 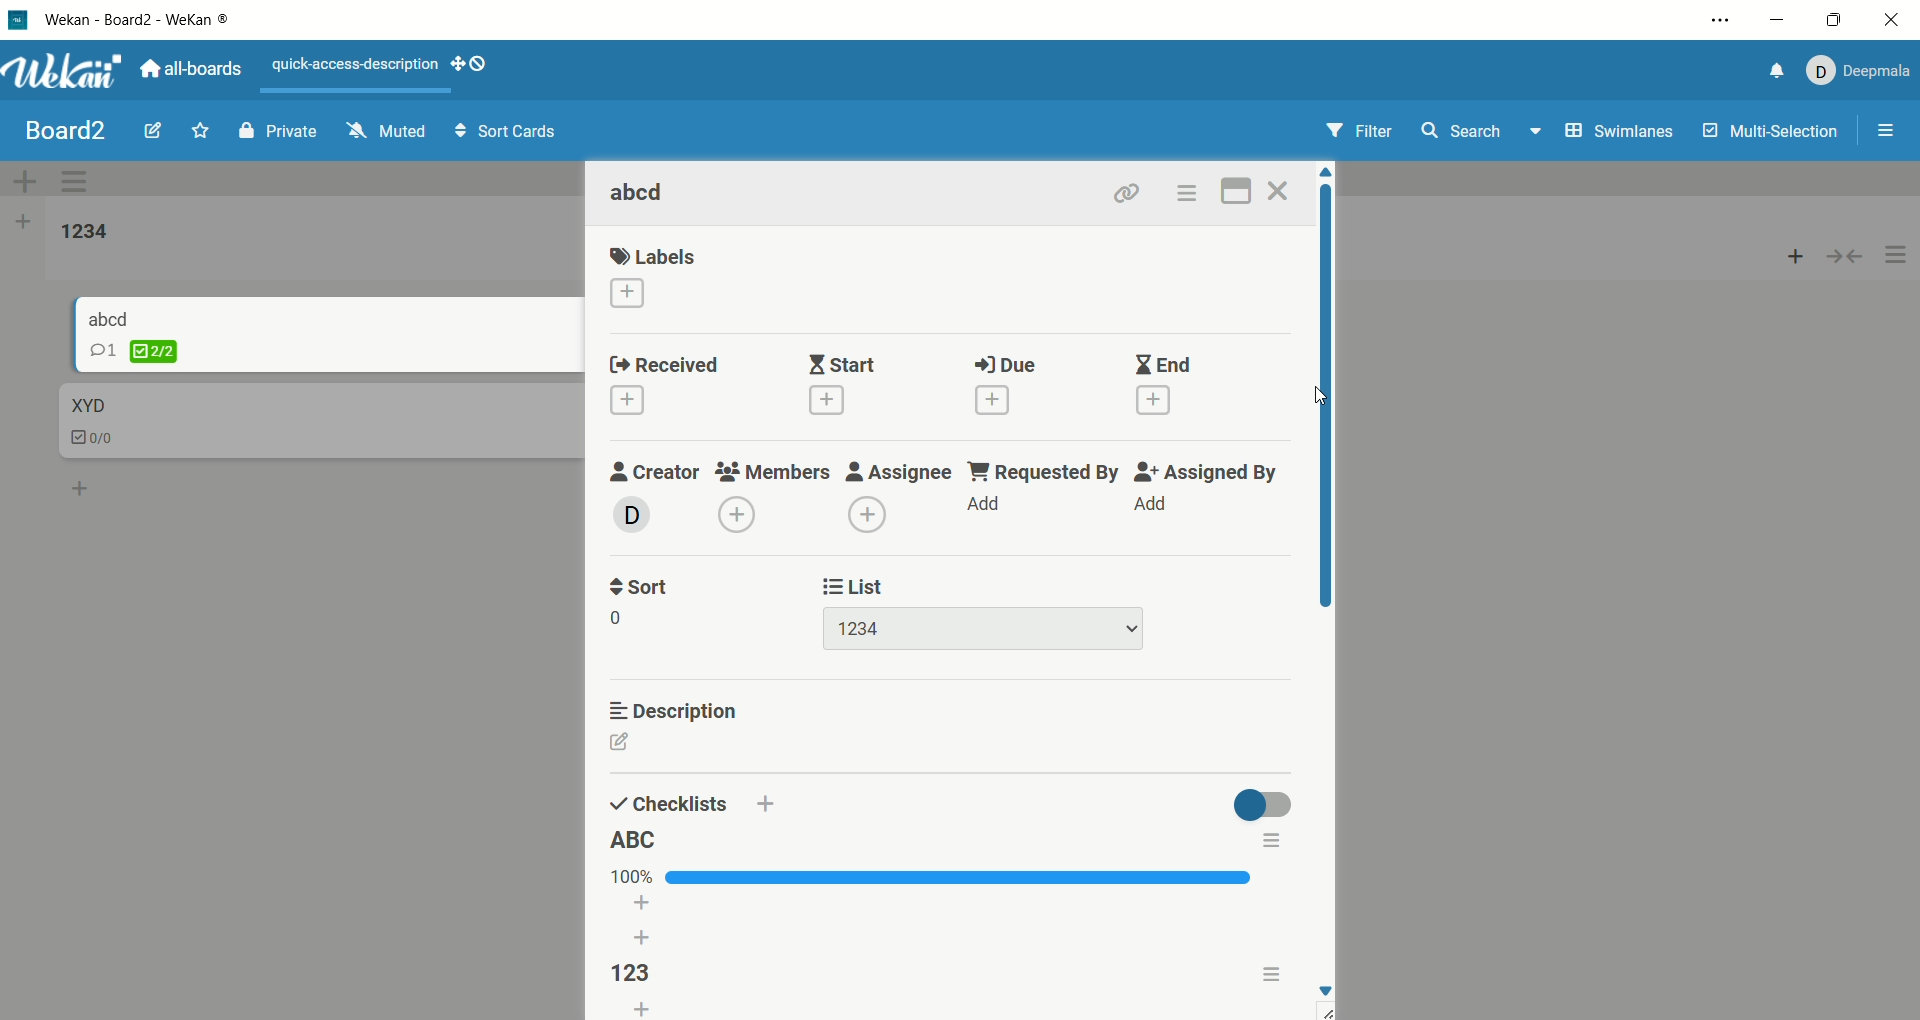 I want to click on add list, so click(x=23, y=225).